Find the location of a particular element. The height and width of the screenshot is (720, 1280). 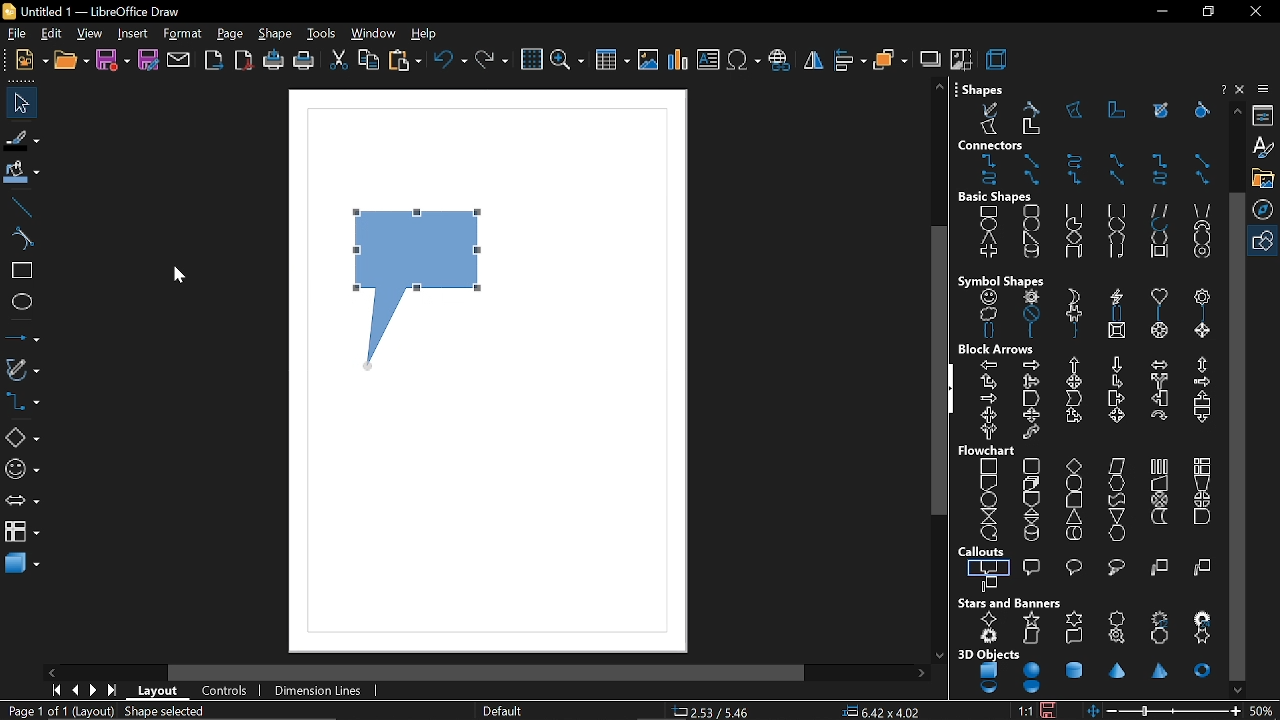

s shaped arrow is located at coordinates (1032, 434).